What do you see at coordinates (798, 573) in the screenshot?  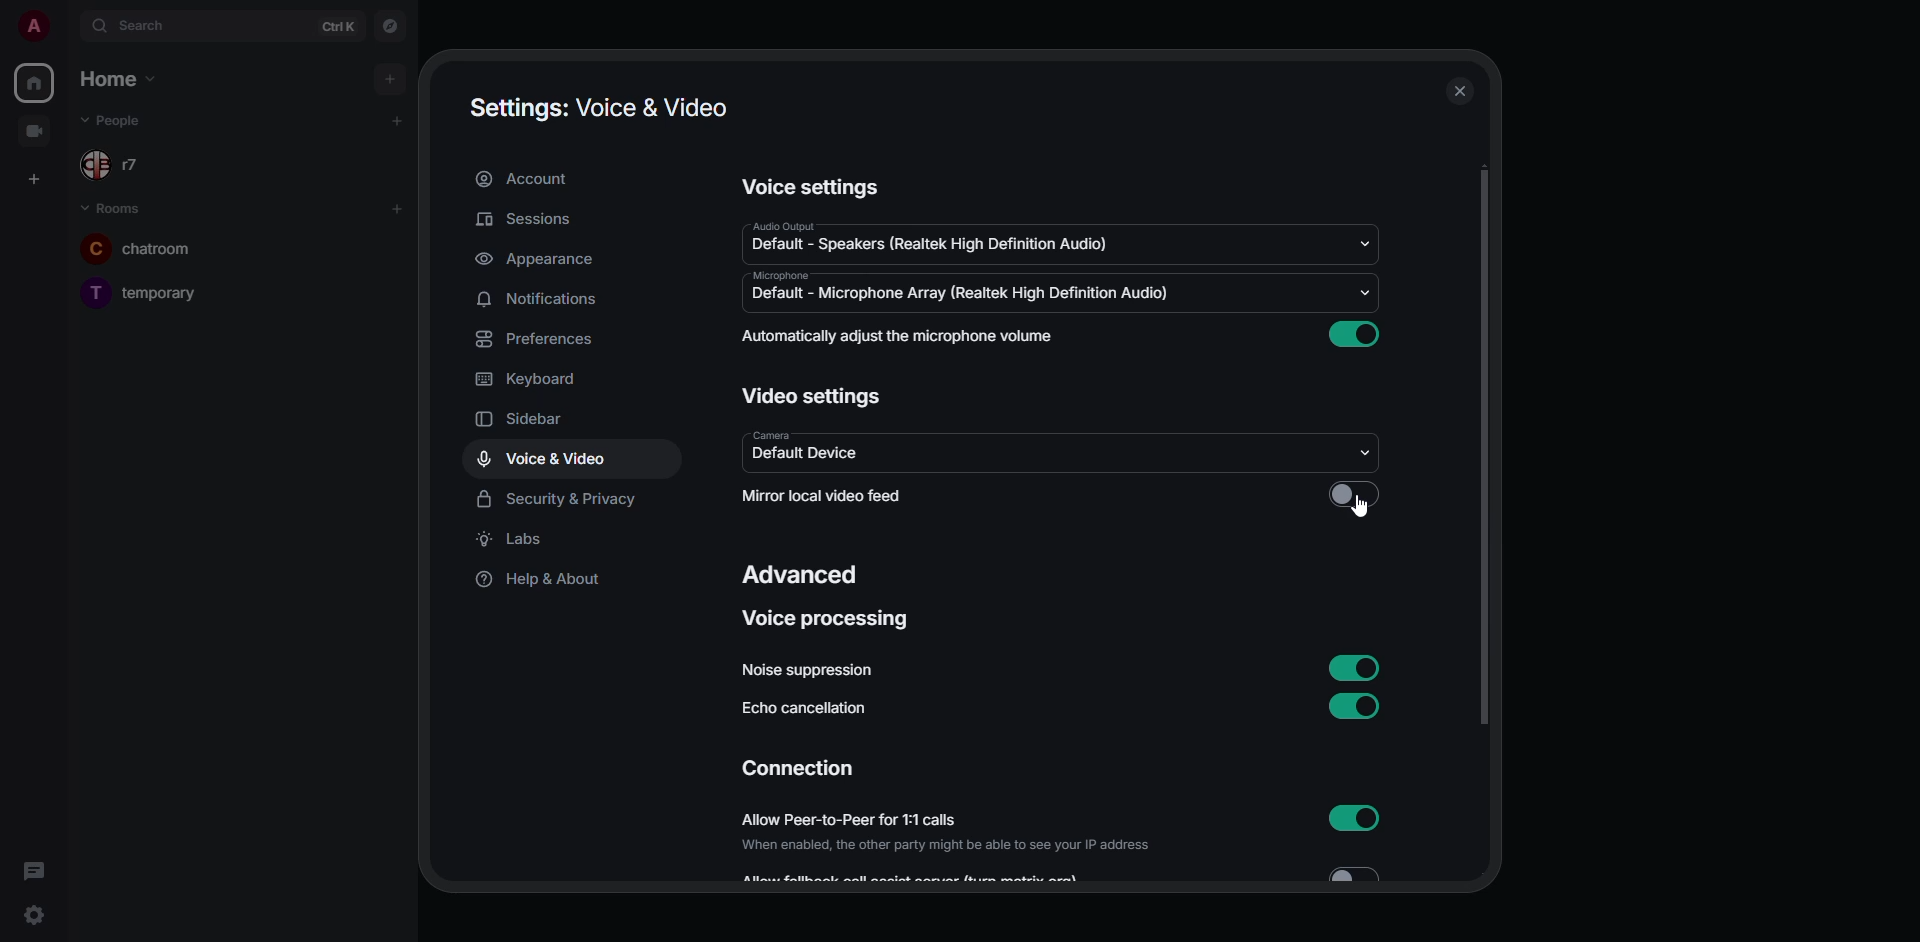 I see `advanced` at bounding box center [798, 573].